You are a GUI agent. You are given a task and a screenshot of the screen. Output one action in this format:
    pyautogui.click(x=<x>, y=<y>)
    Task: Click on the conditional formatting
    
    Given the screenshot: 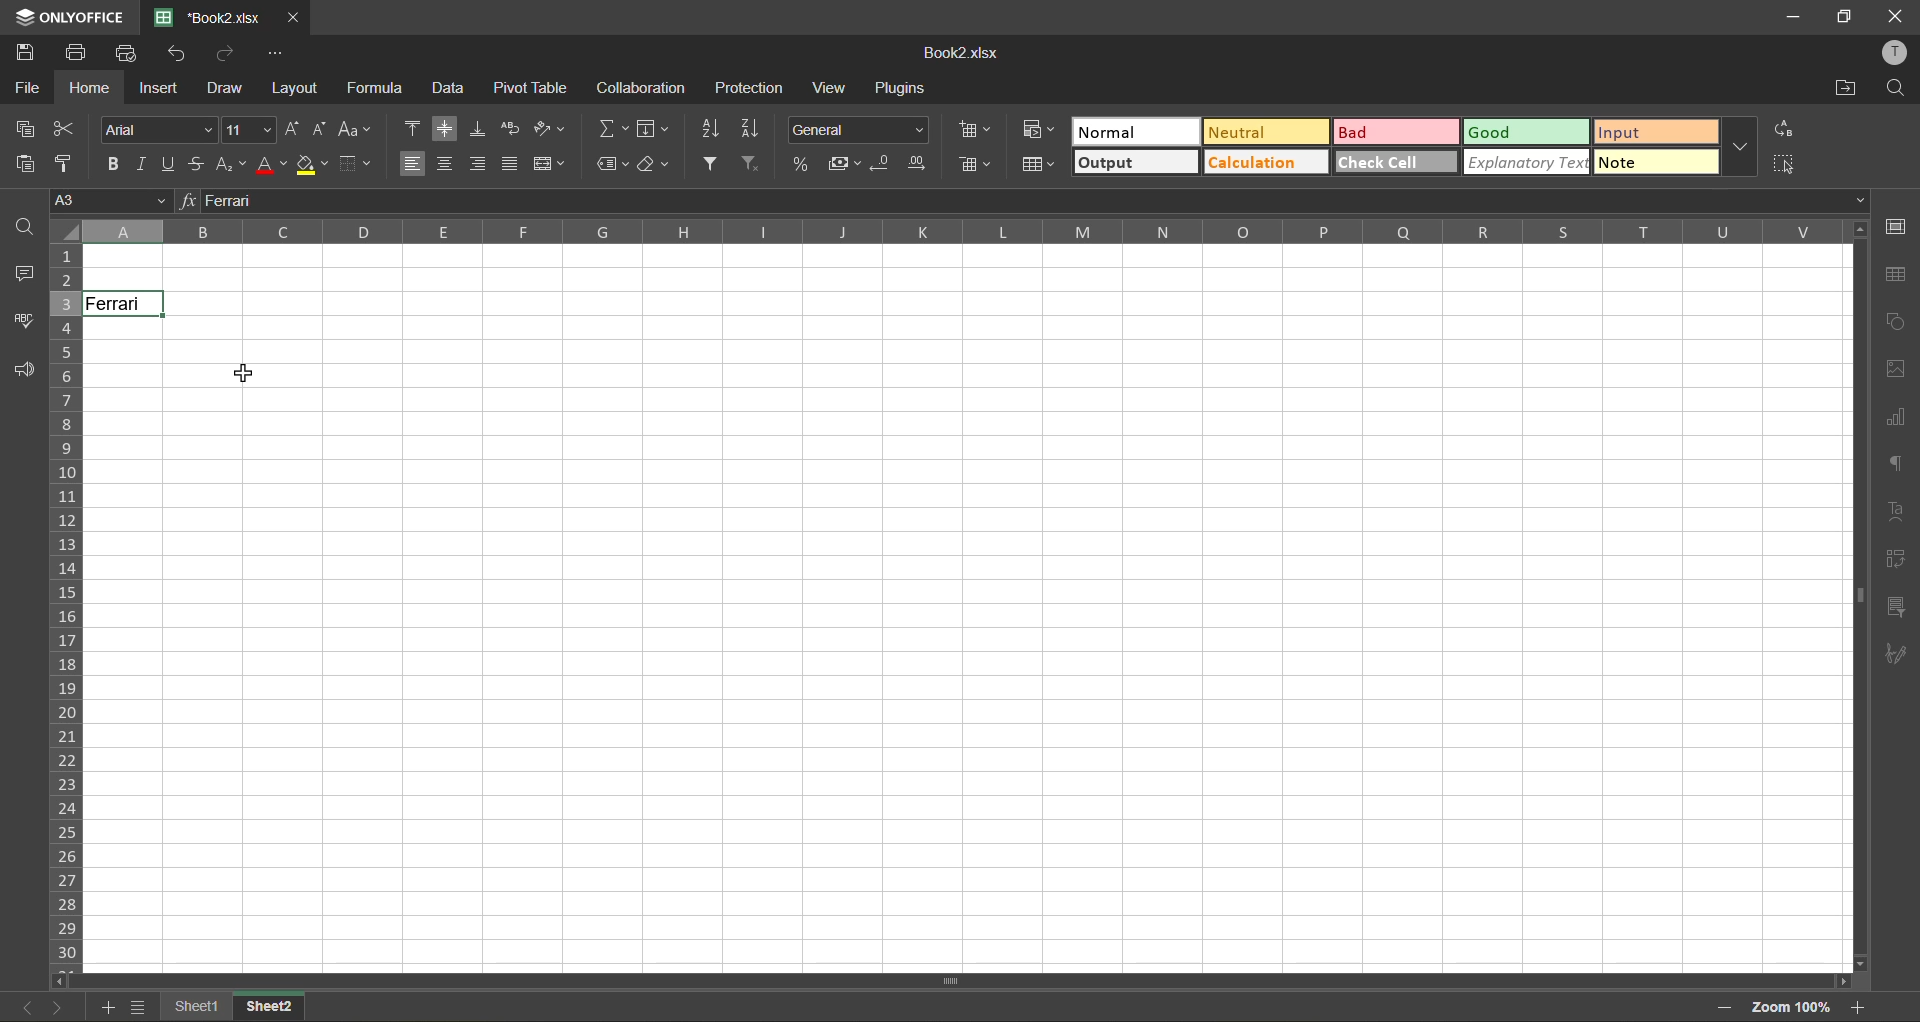 What is the action you would take?
    pyautogui.click(x=1041, y=131)
    